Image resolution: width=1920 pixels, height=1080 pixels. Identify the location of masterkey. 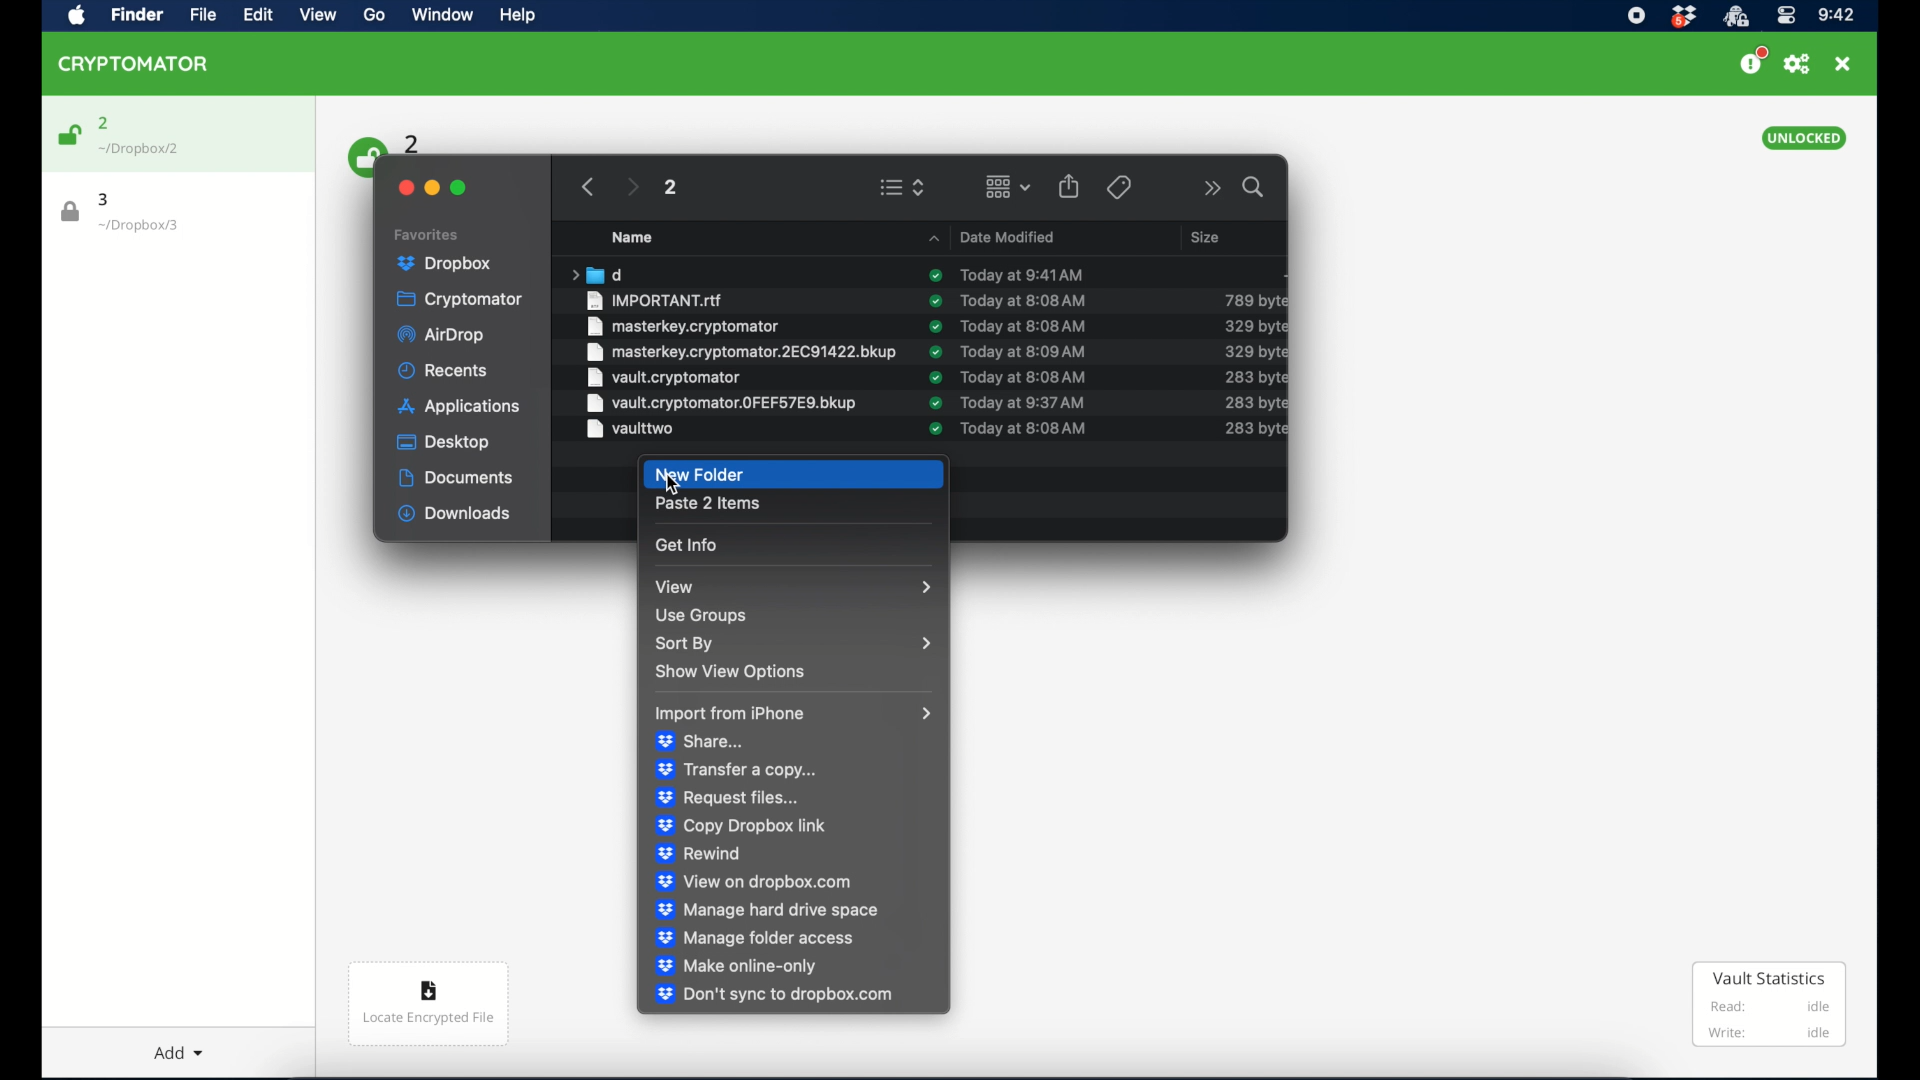
(683, 326).